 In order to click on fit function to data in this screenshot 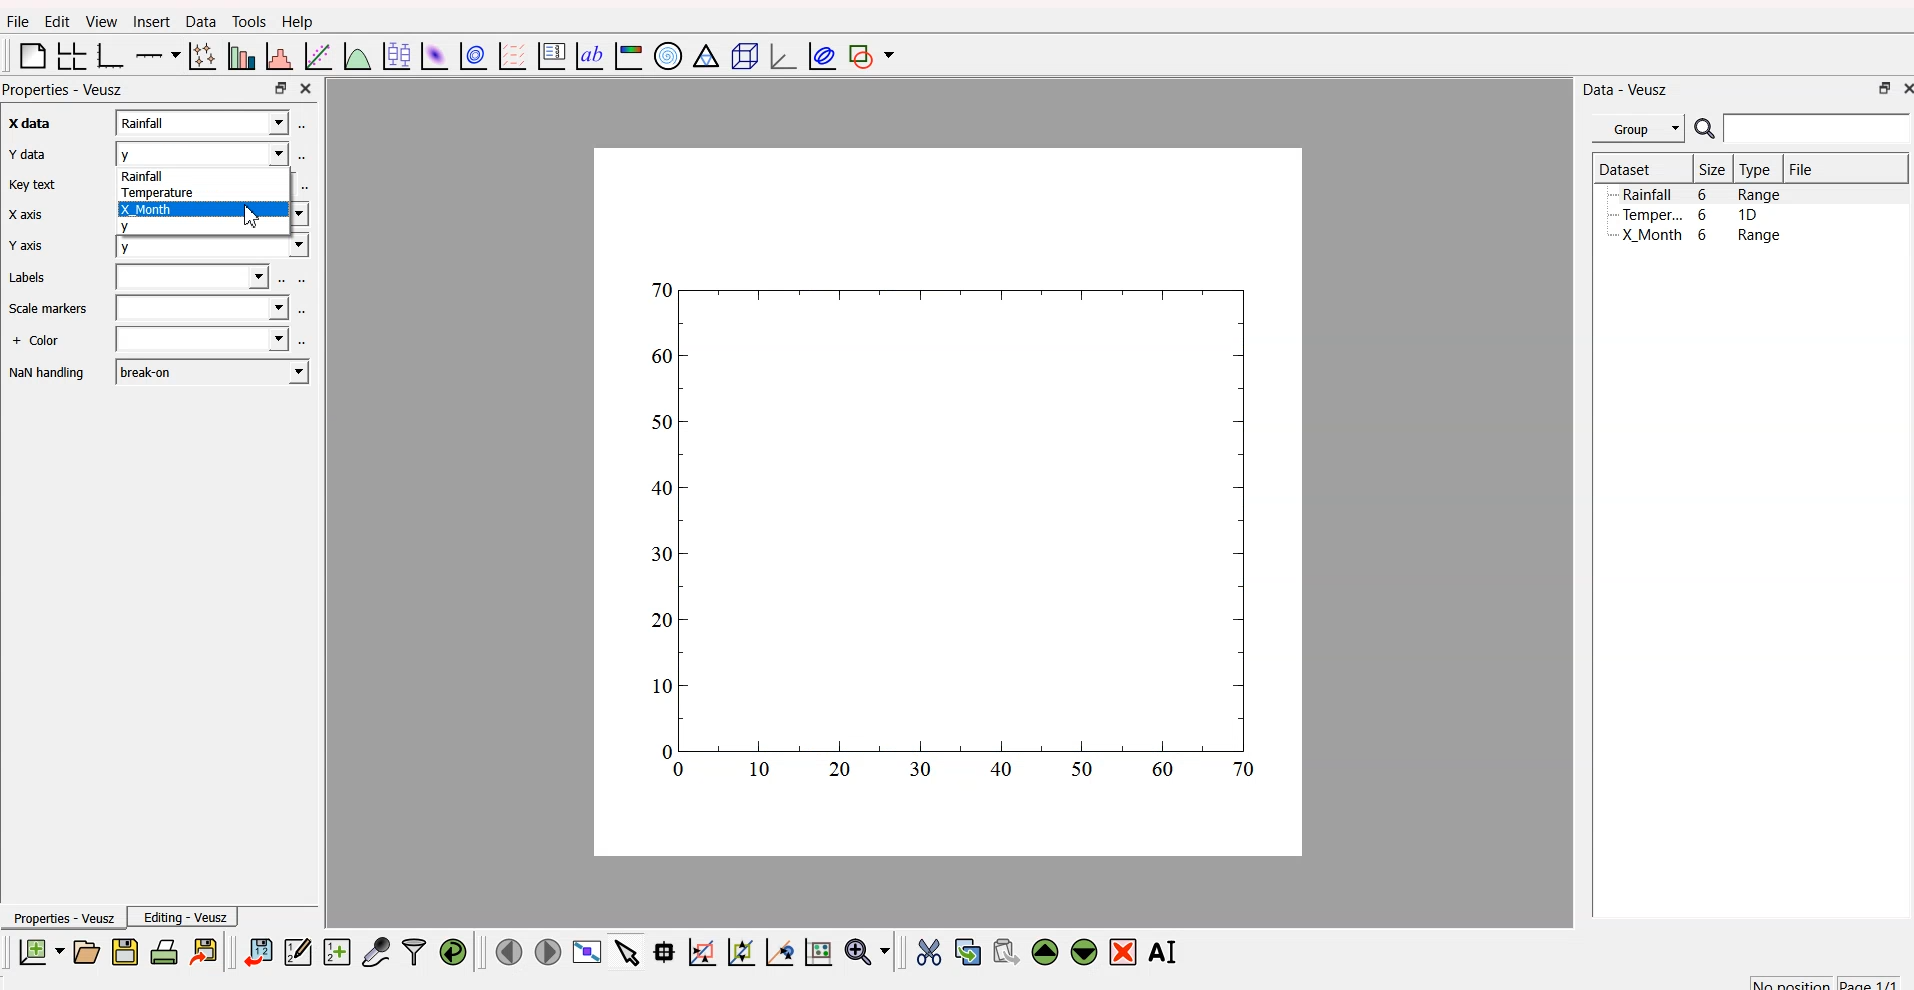, I will do `click(318, 57)`.